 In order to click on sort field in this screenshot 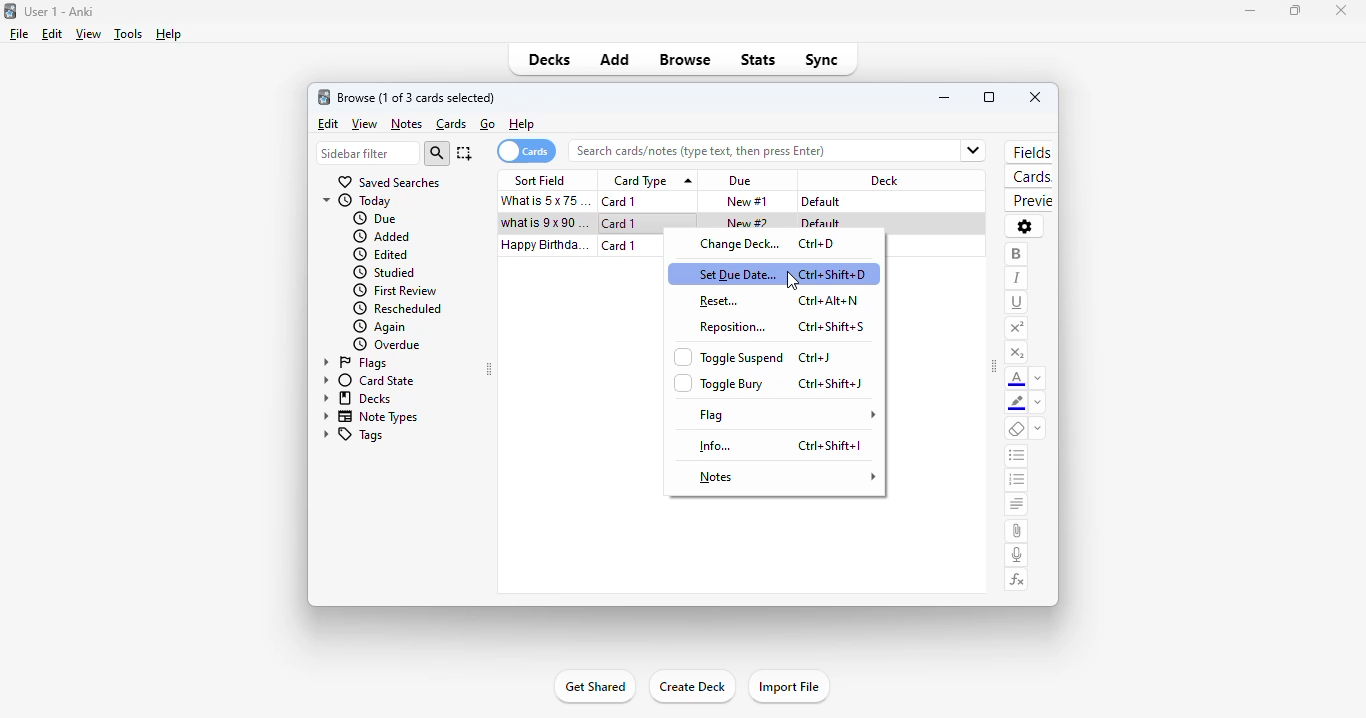, I will do `click(543, 180)`.